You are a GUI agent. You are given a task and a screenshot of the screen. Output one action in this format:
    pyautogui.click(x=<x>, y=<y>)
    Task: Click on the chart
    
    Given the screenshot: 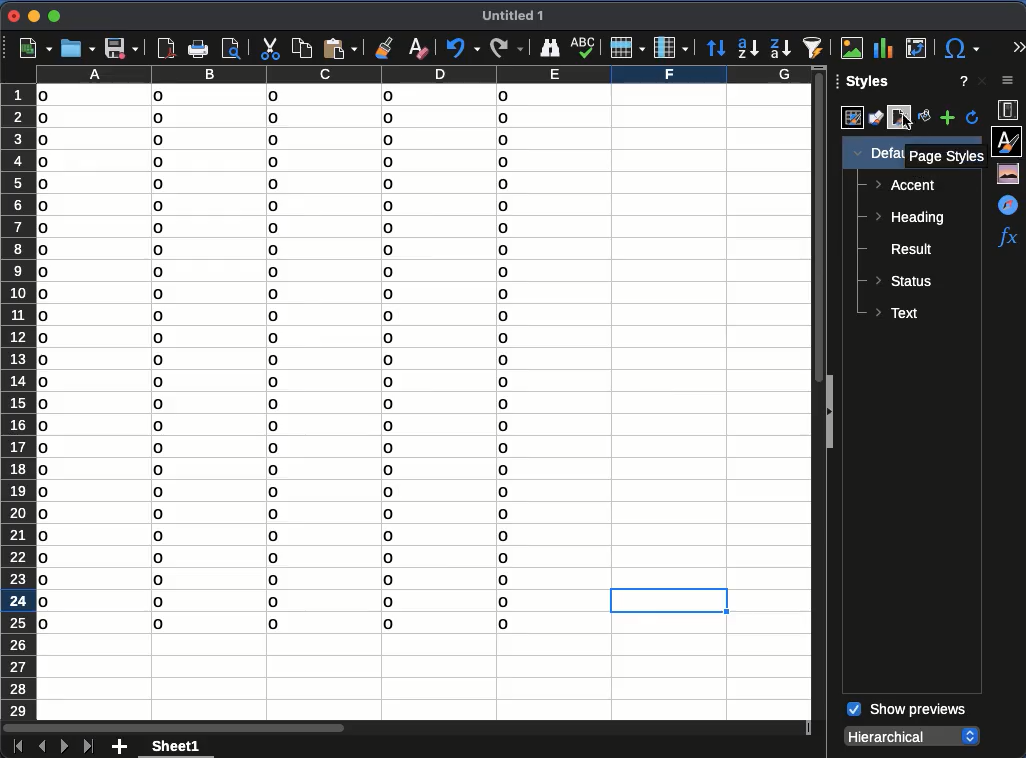 What is the action you would take?
    pyautogui.click(x=882, y=47)
    